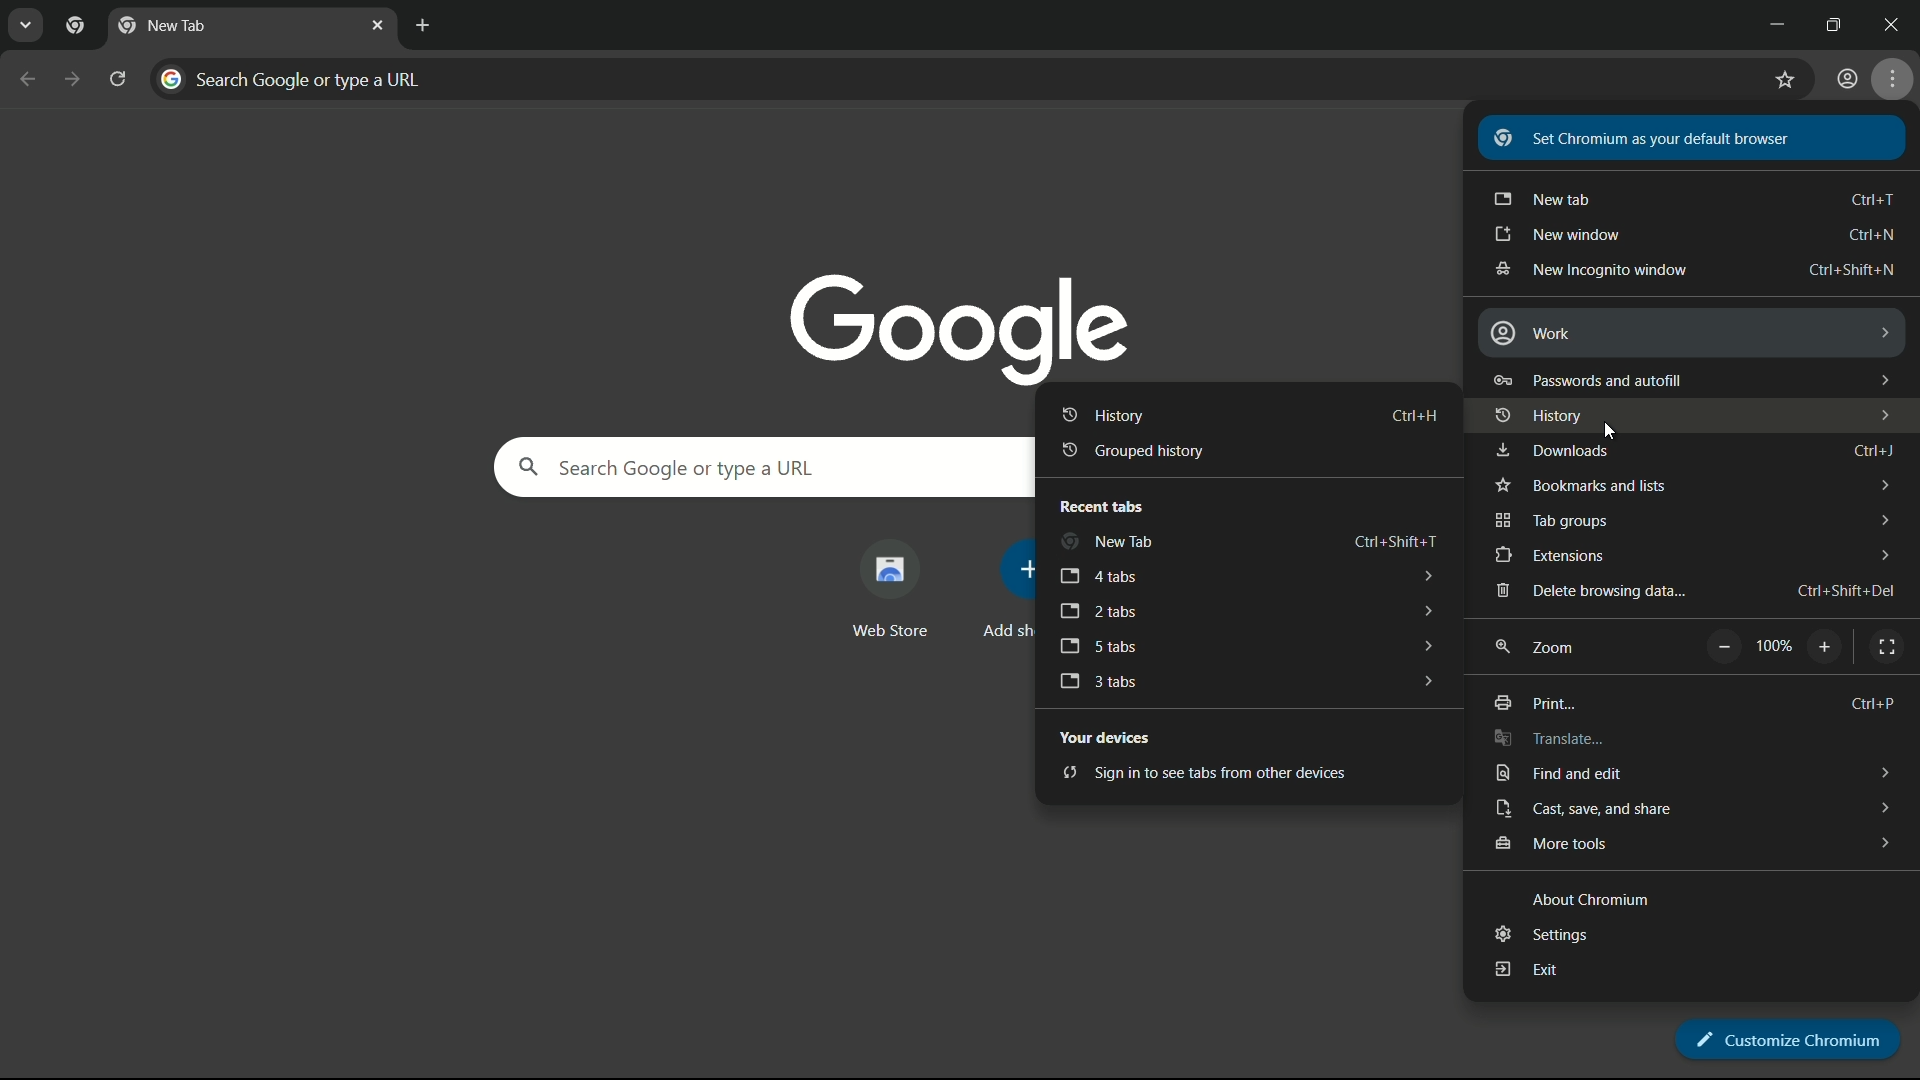  I want to click on web store shortcut, so click(887, 591).